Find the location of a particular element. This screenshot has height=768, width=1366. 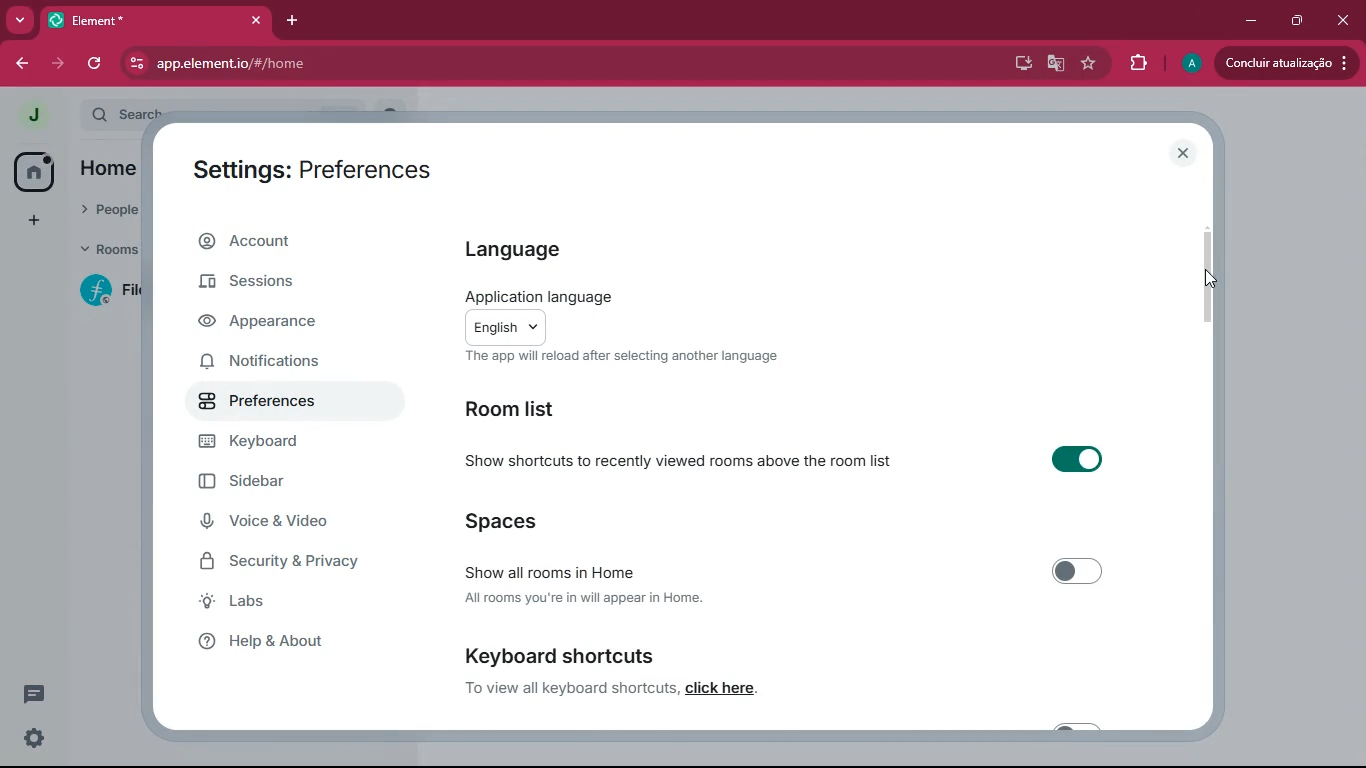

extensions is located at coordinates (1135, 63).